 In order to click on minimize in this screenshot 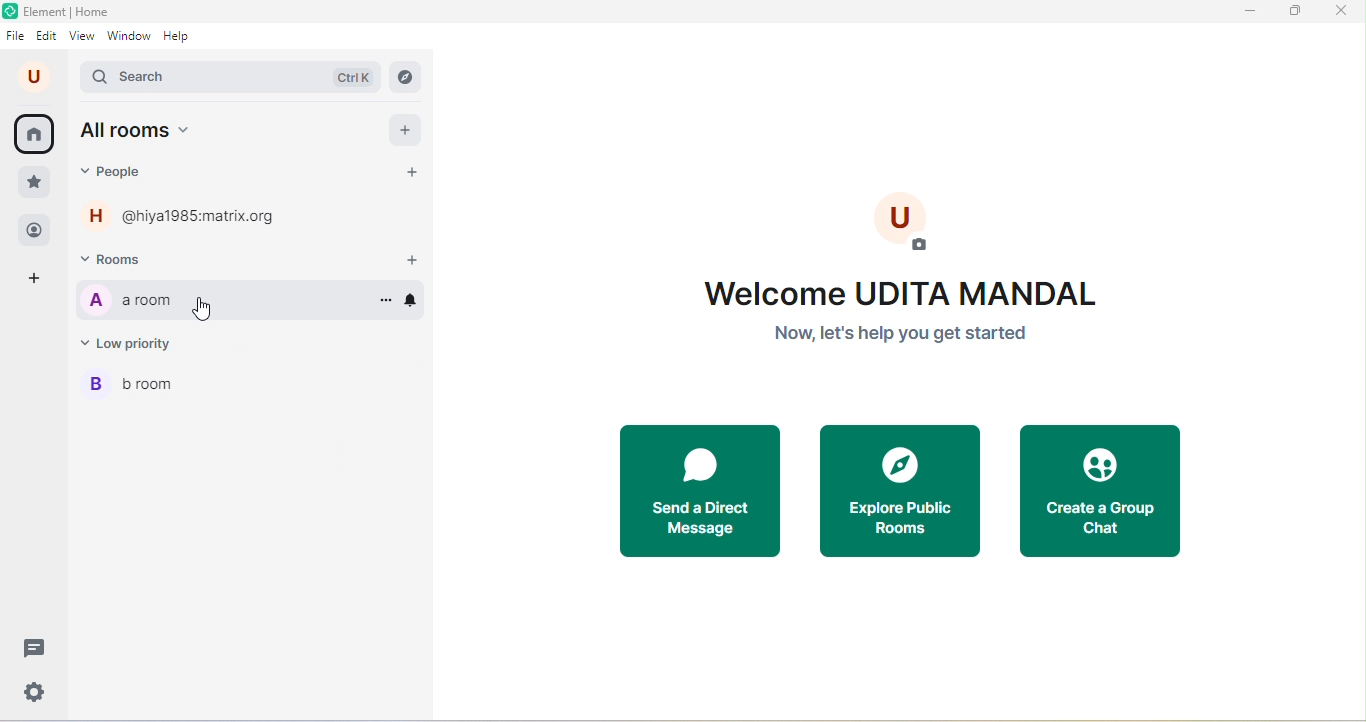, I will do `click(1246, 11)`.